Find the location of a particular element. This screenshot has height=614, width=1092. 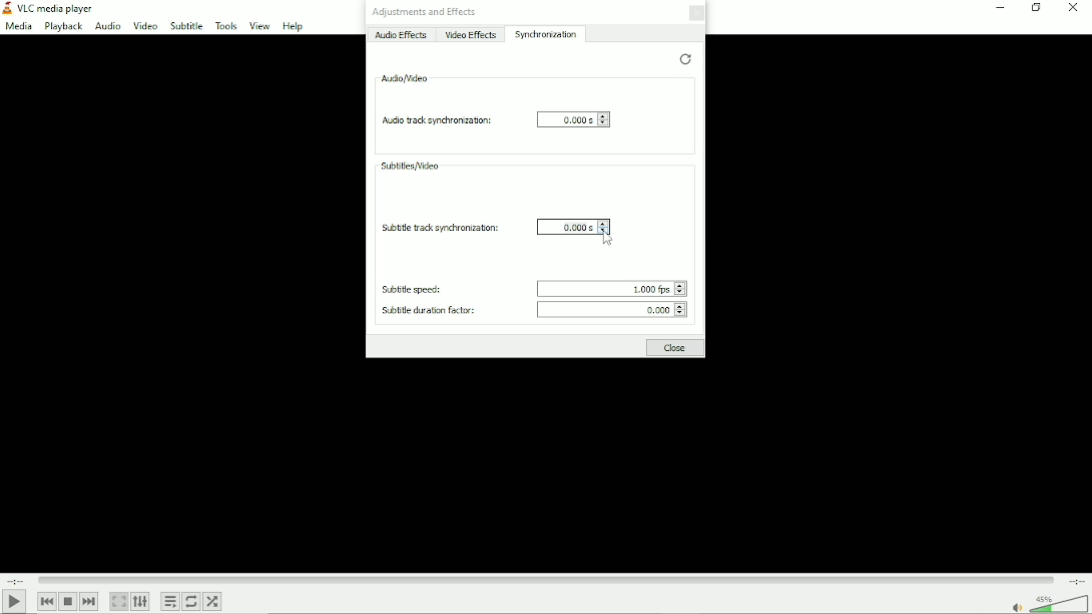

Previous is located at coordinates (46, 601).